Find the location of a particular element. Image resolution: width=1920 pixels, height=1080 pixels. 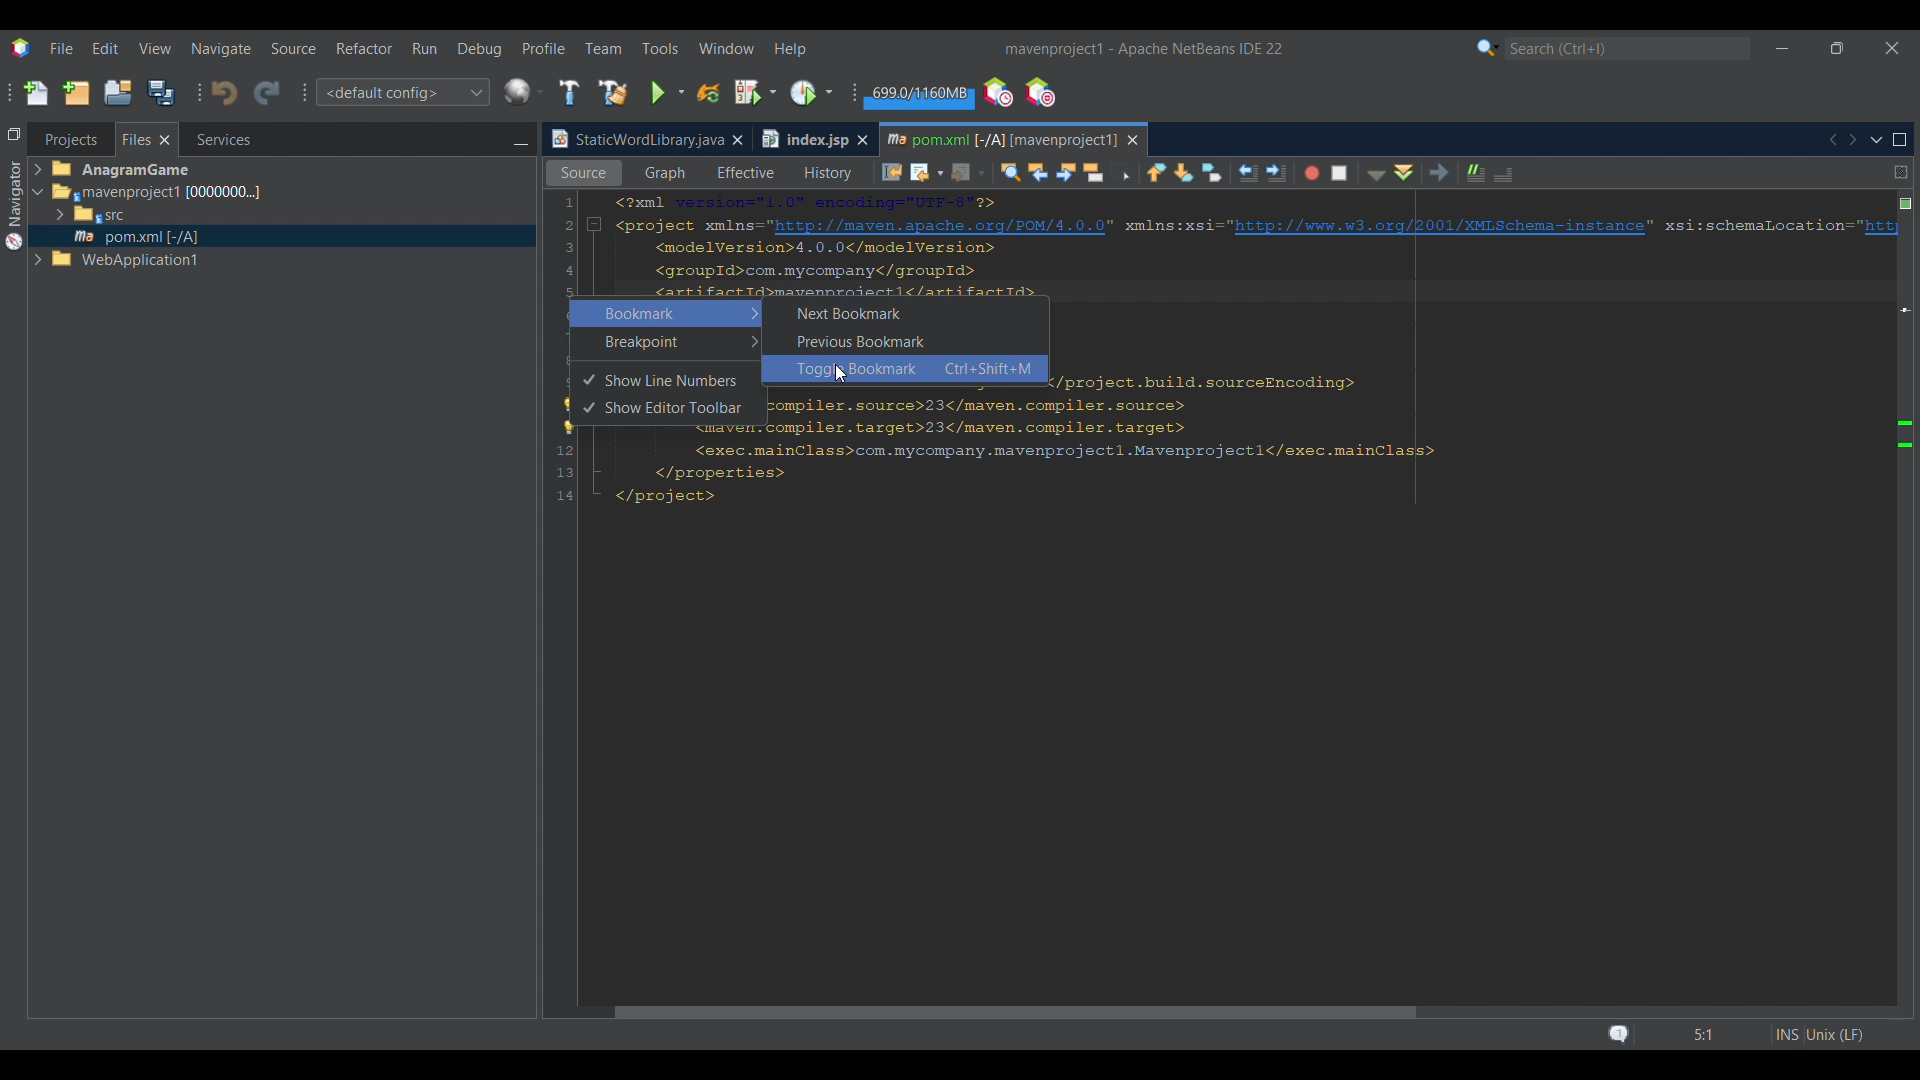

Previous is located at coordinates (1832, 140).